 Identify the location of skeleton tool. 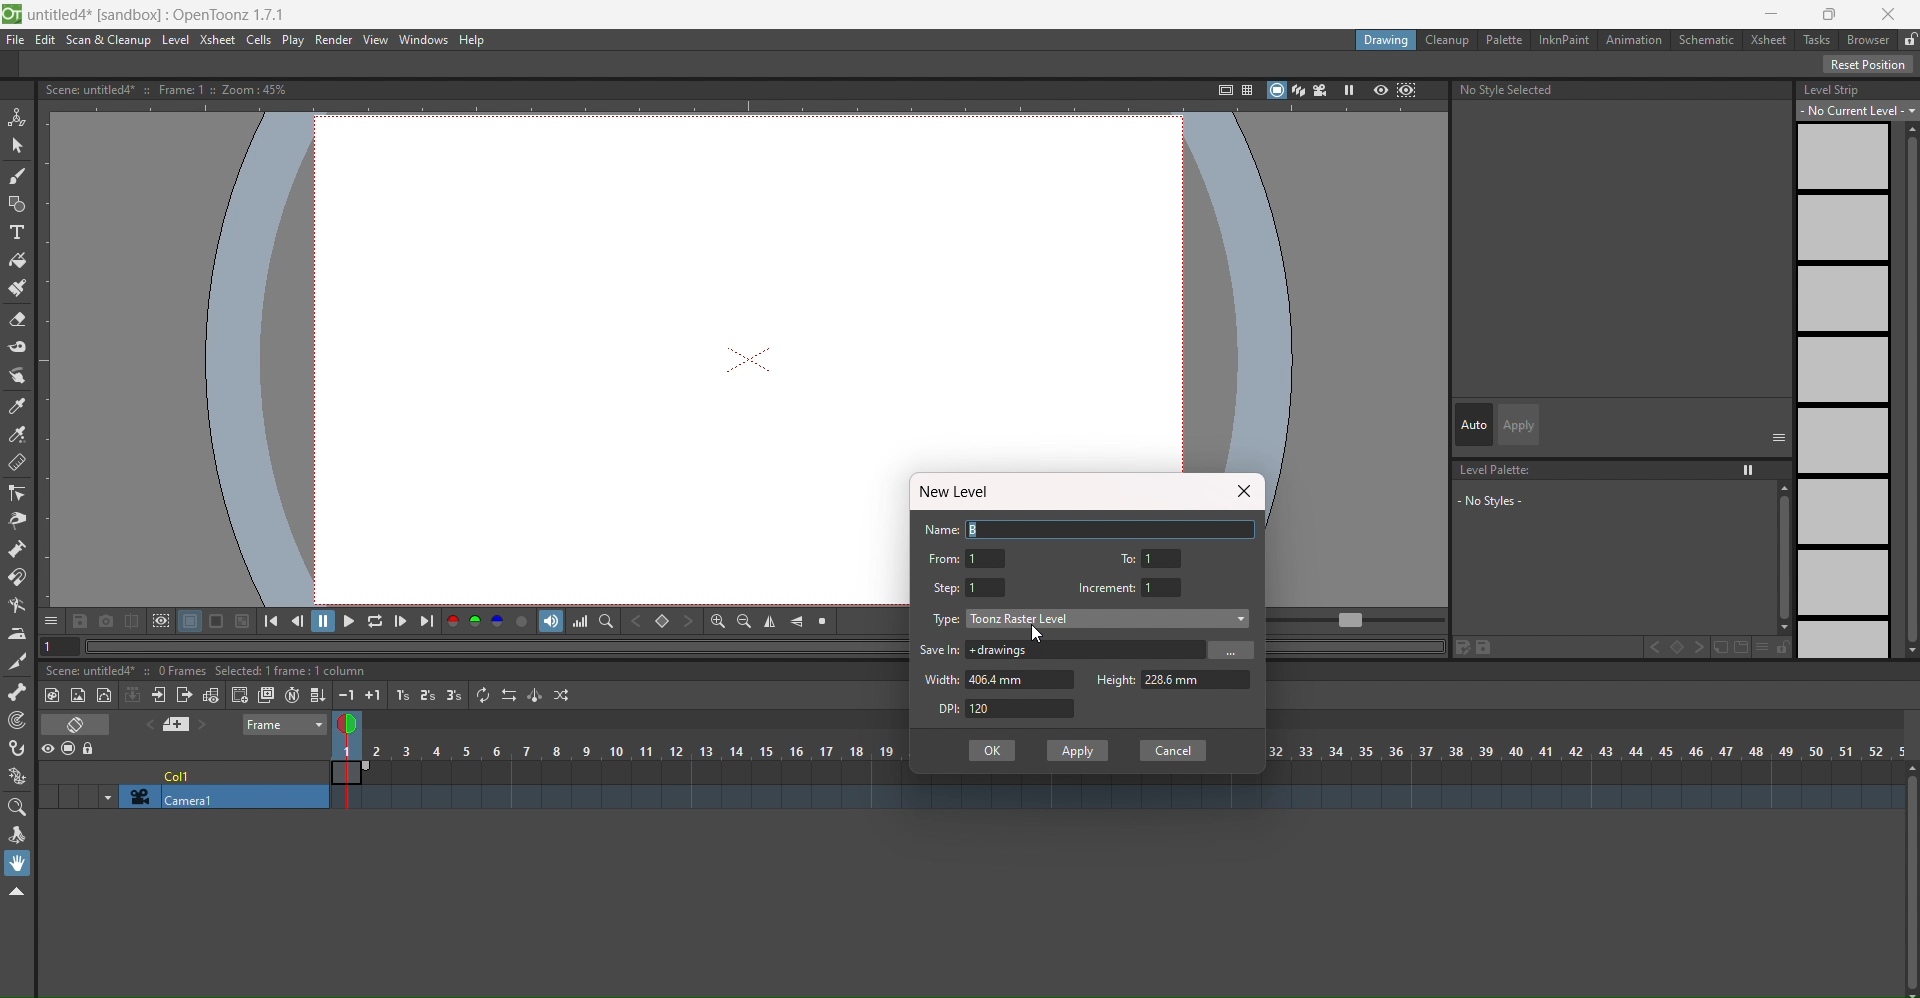
(18, 692).